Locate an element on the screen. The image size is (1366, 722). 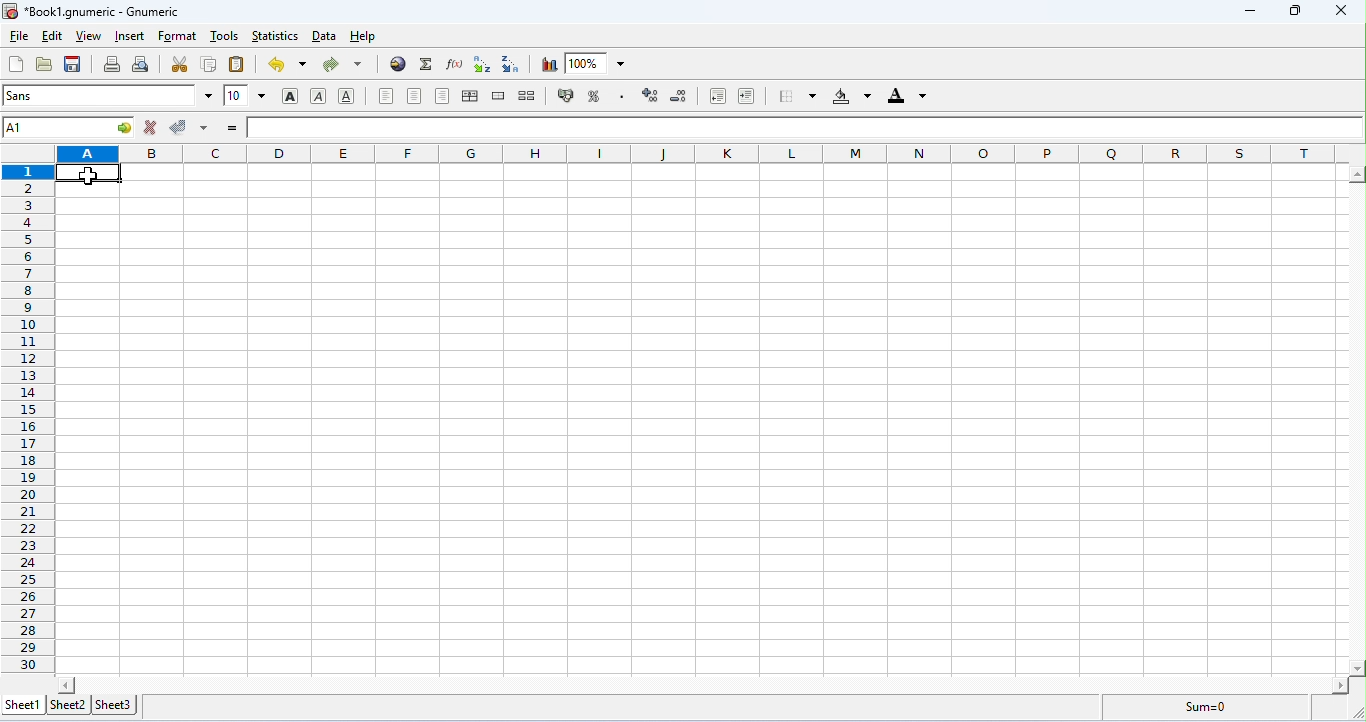
font size is located at coordinates (244, 94).